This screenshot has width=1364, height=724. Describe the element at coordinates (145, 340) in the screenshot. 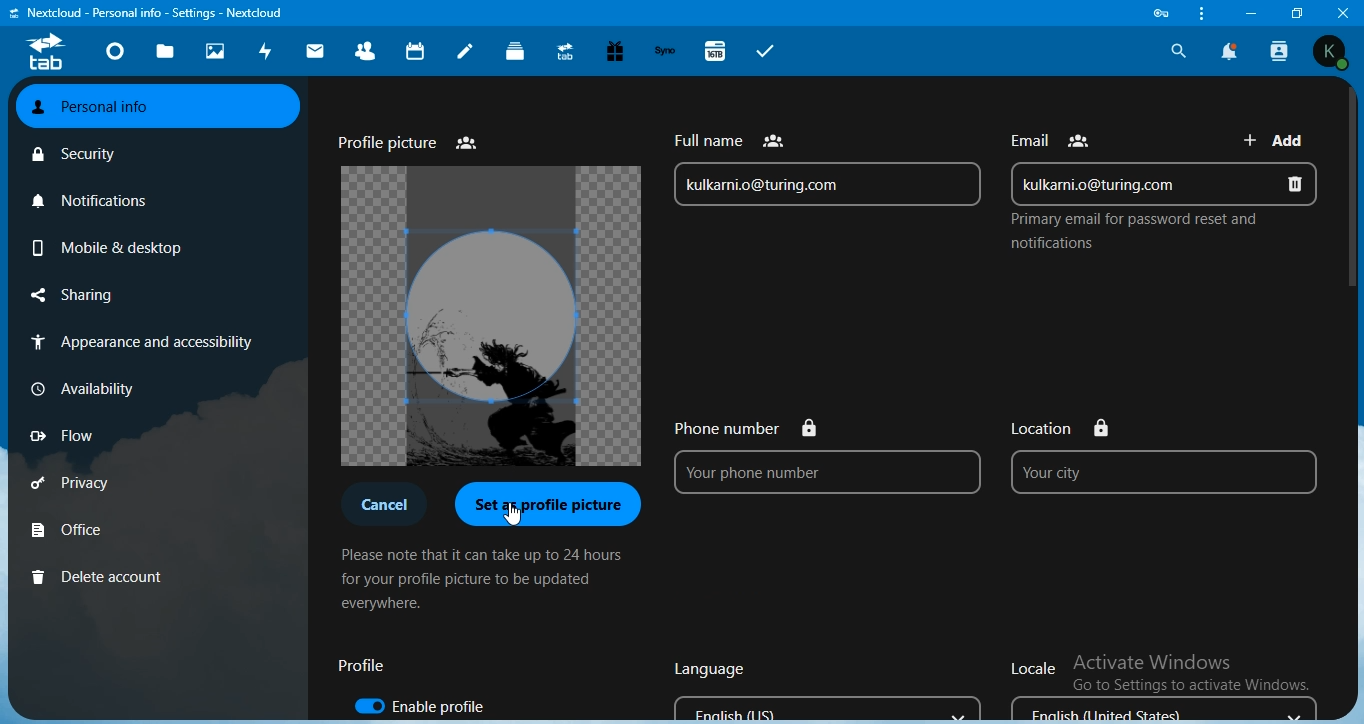

I see `appearance & accessibilty` at that location.